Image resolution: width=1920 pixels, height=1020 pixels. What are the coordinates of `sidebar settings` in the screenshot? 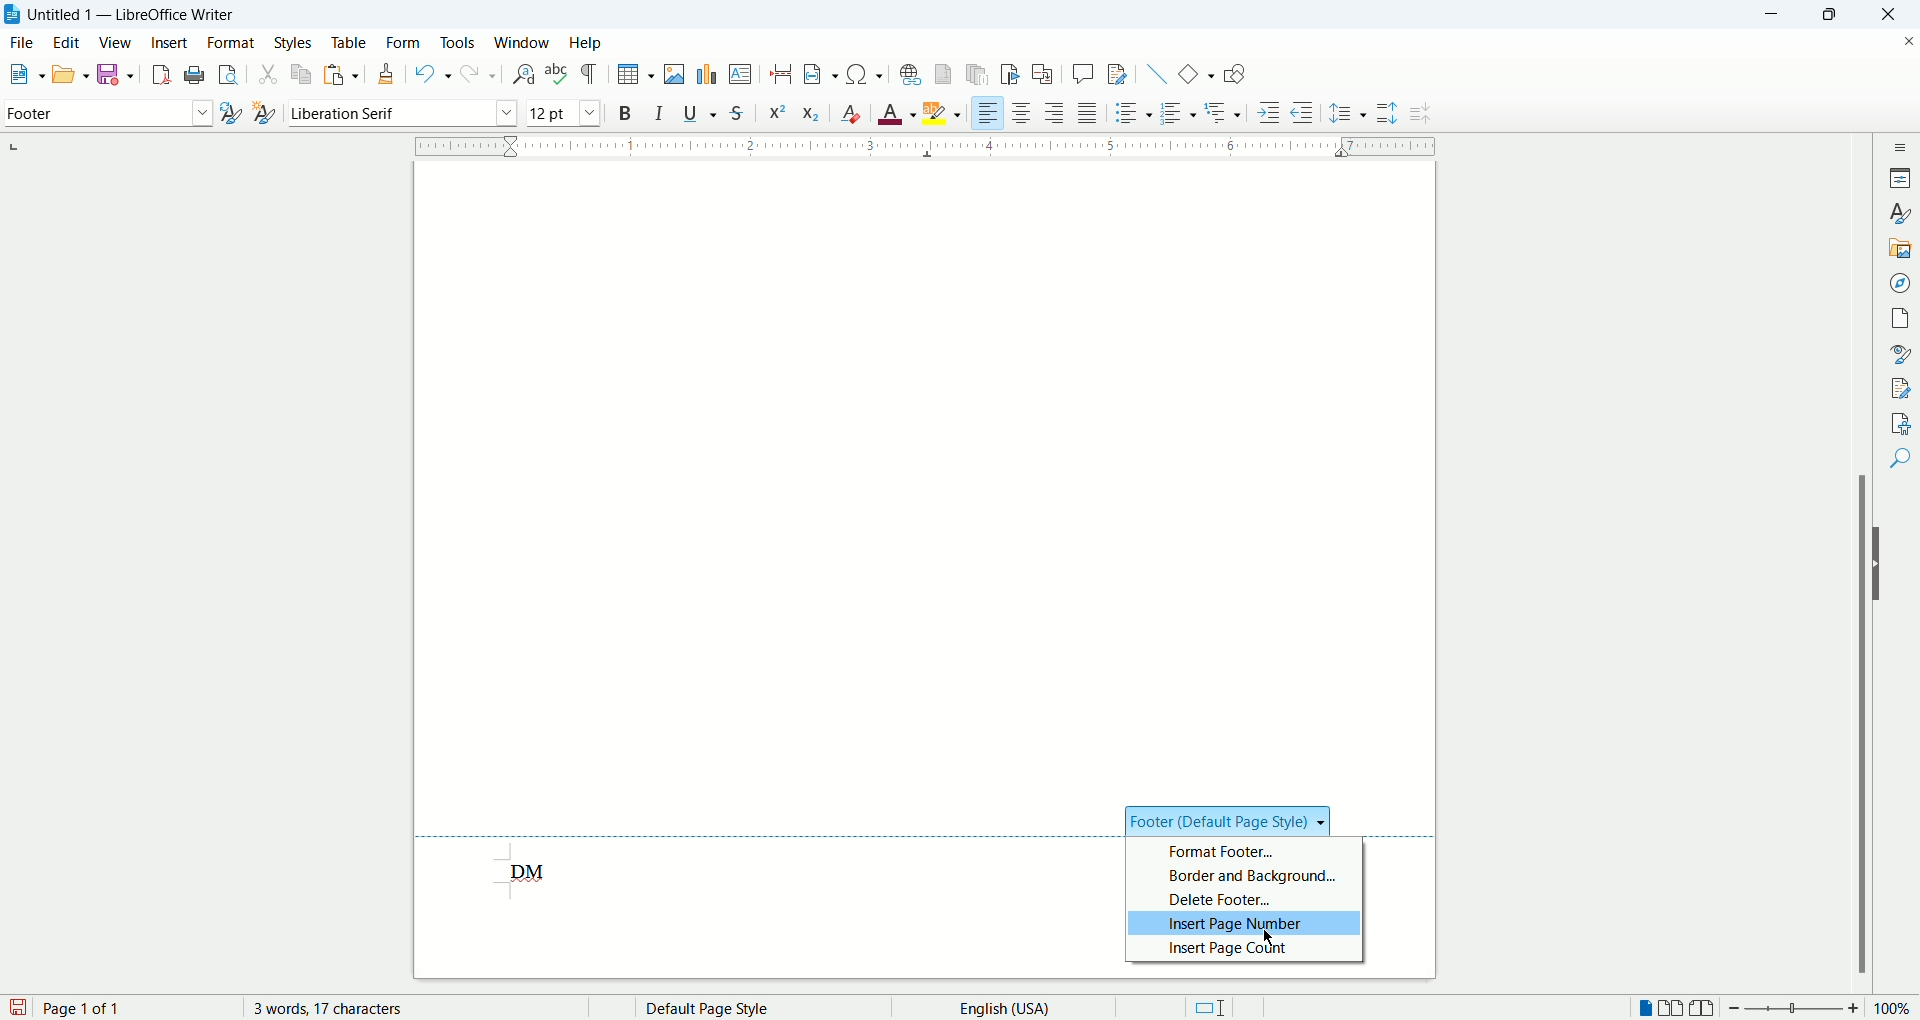 It's located at (1903, 144).